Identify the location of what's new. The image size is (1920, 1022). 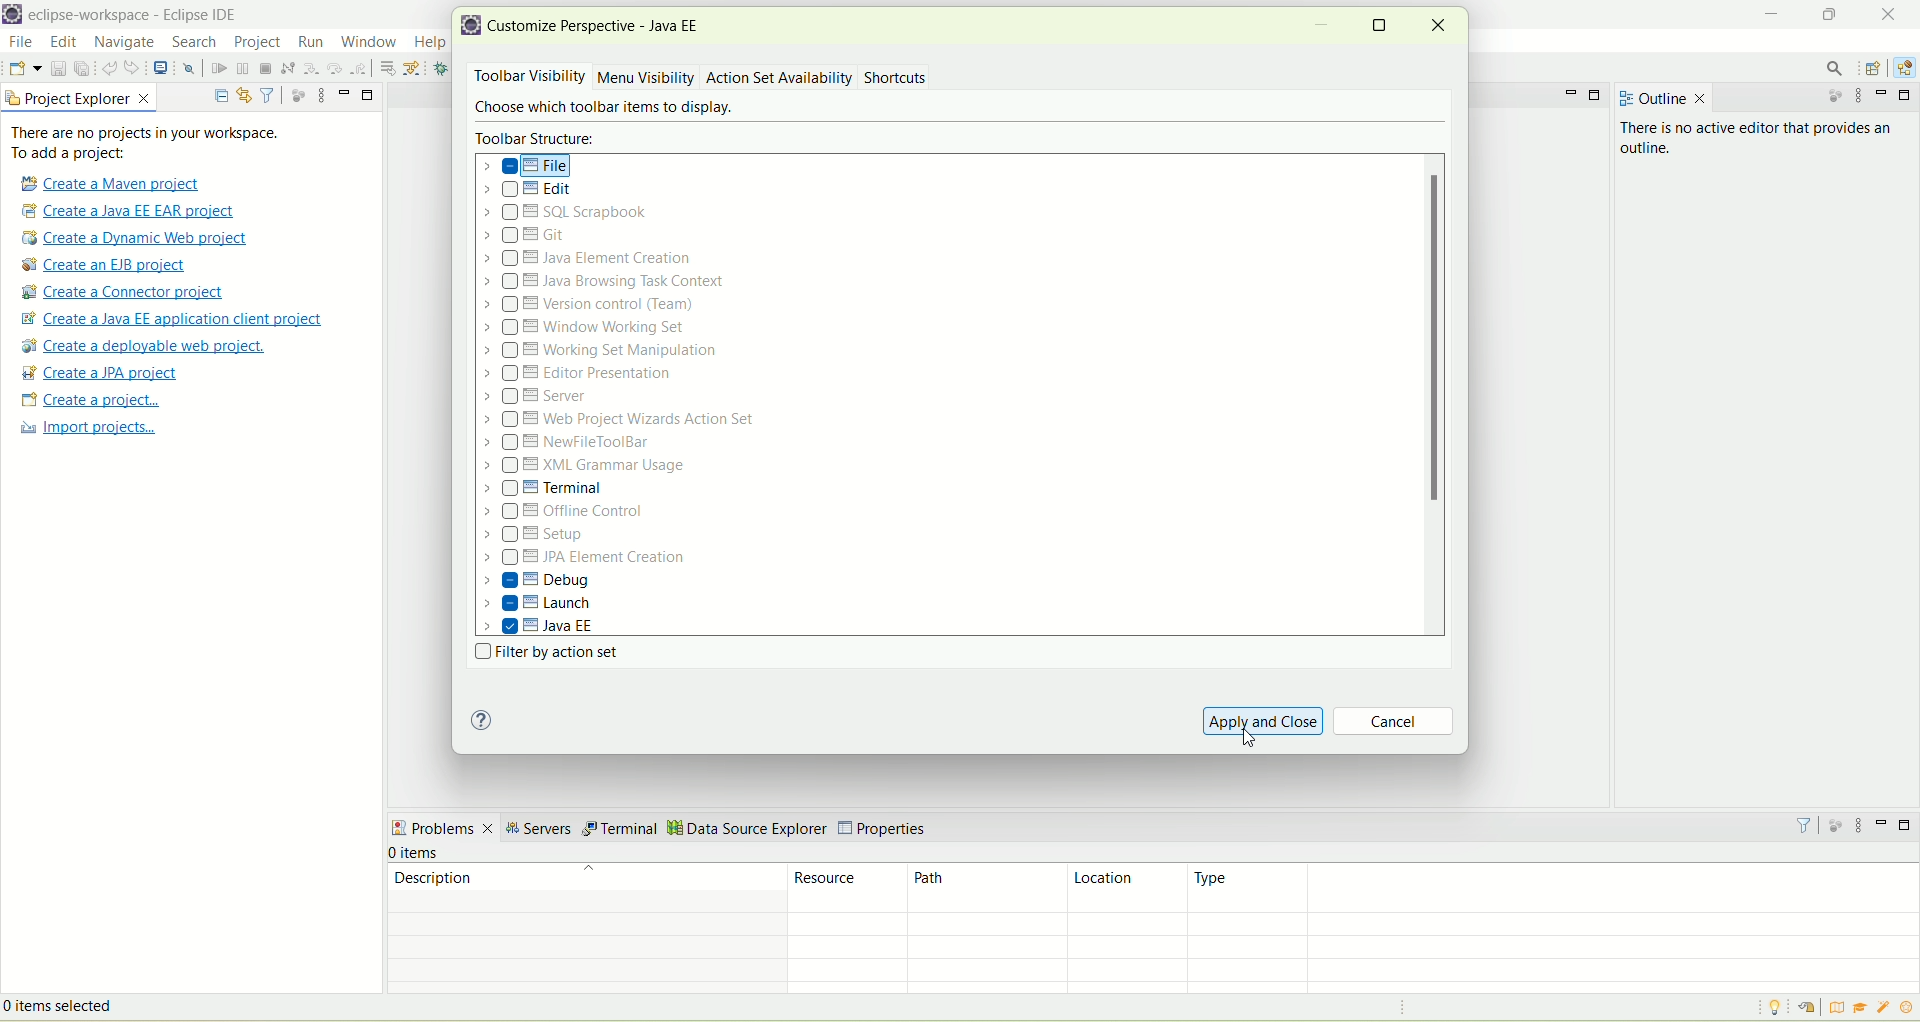
(1908, 1008).